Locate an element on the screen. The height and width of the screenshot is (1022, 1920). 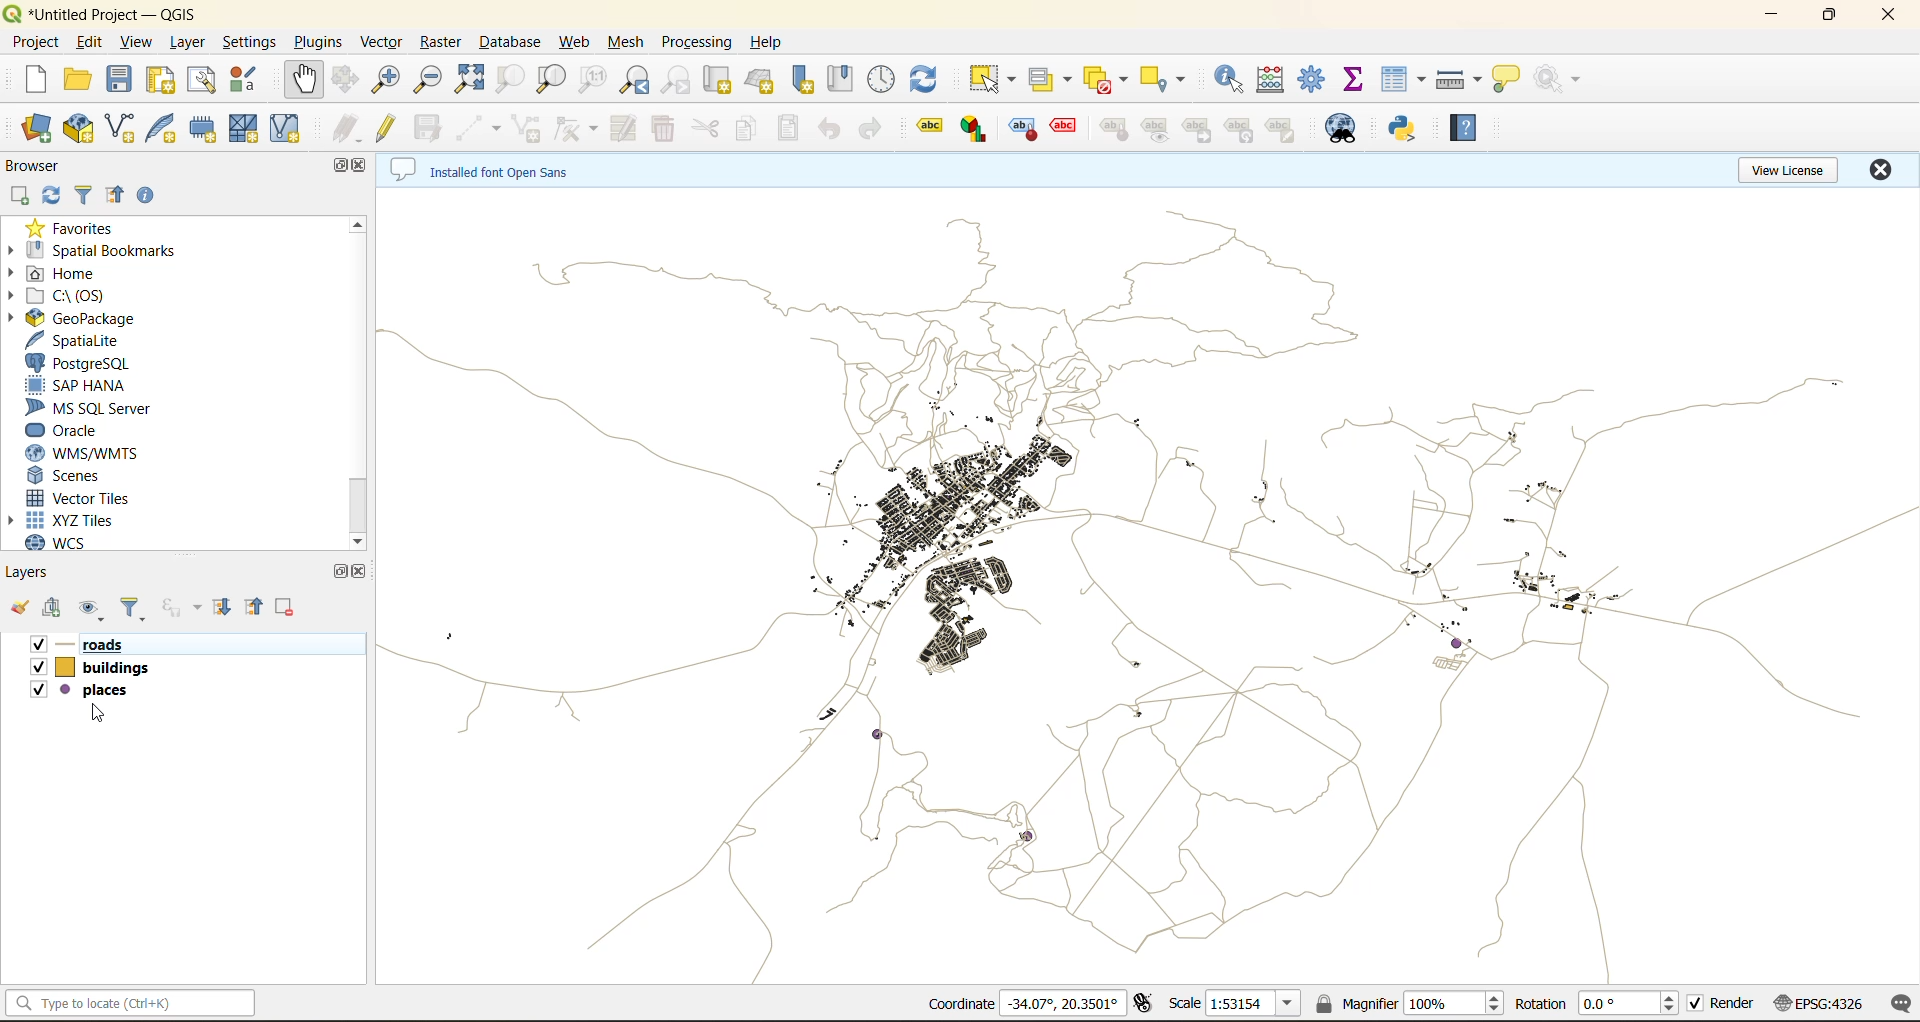
print layout is located at coordinates (156, 80).